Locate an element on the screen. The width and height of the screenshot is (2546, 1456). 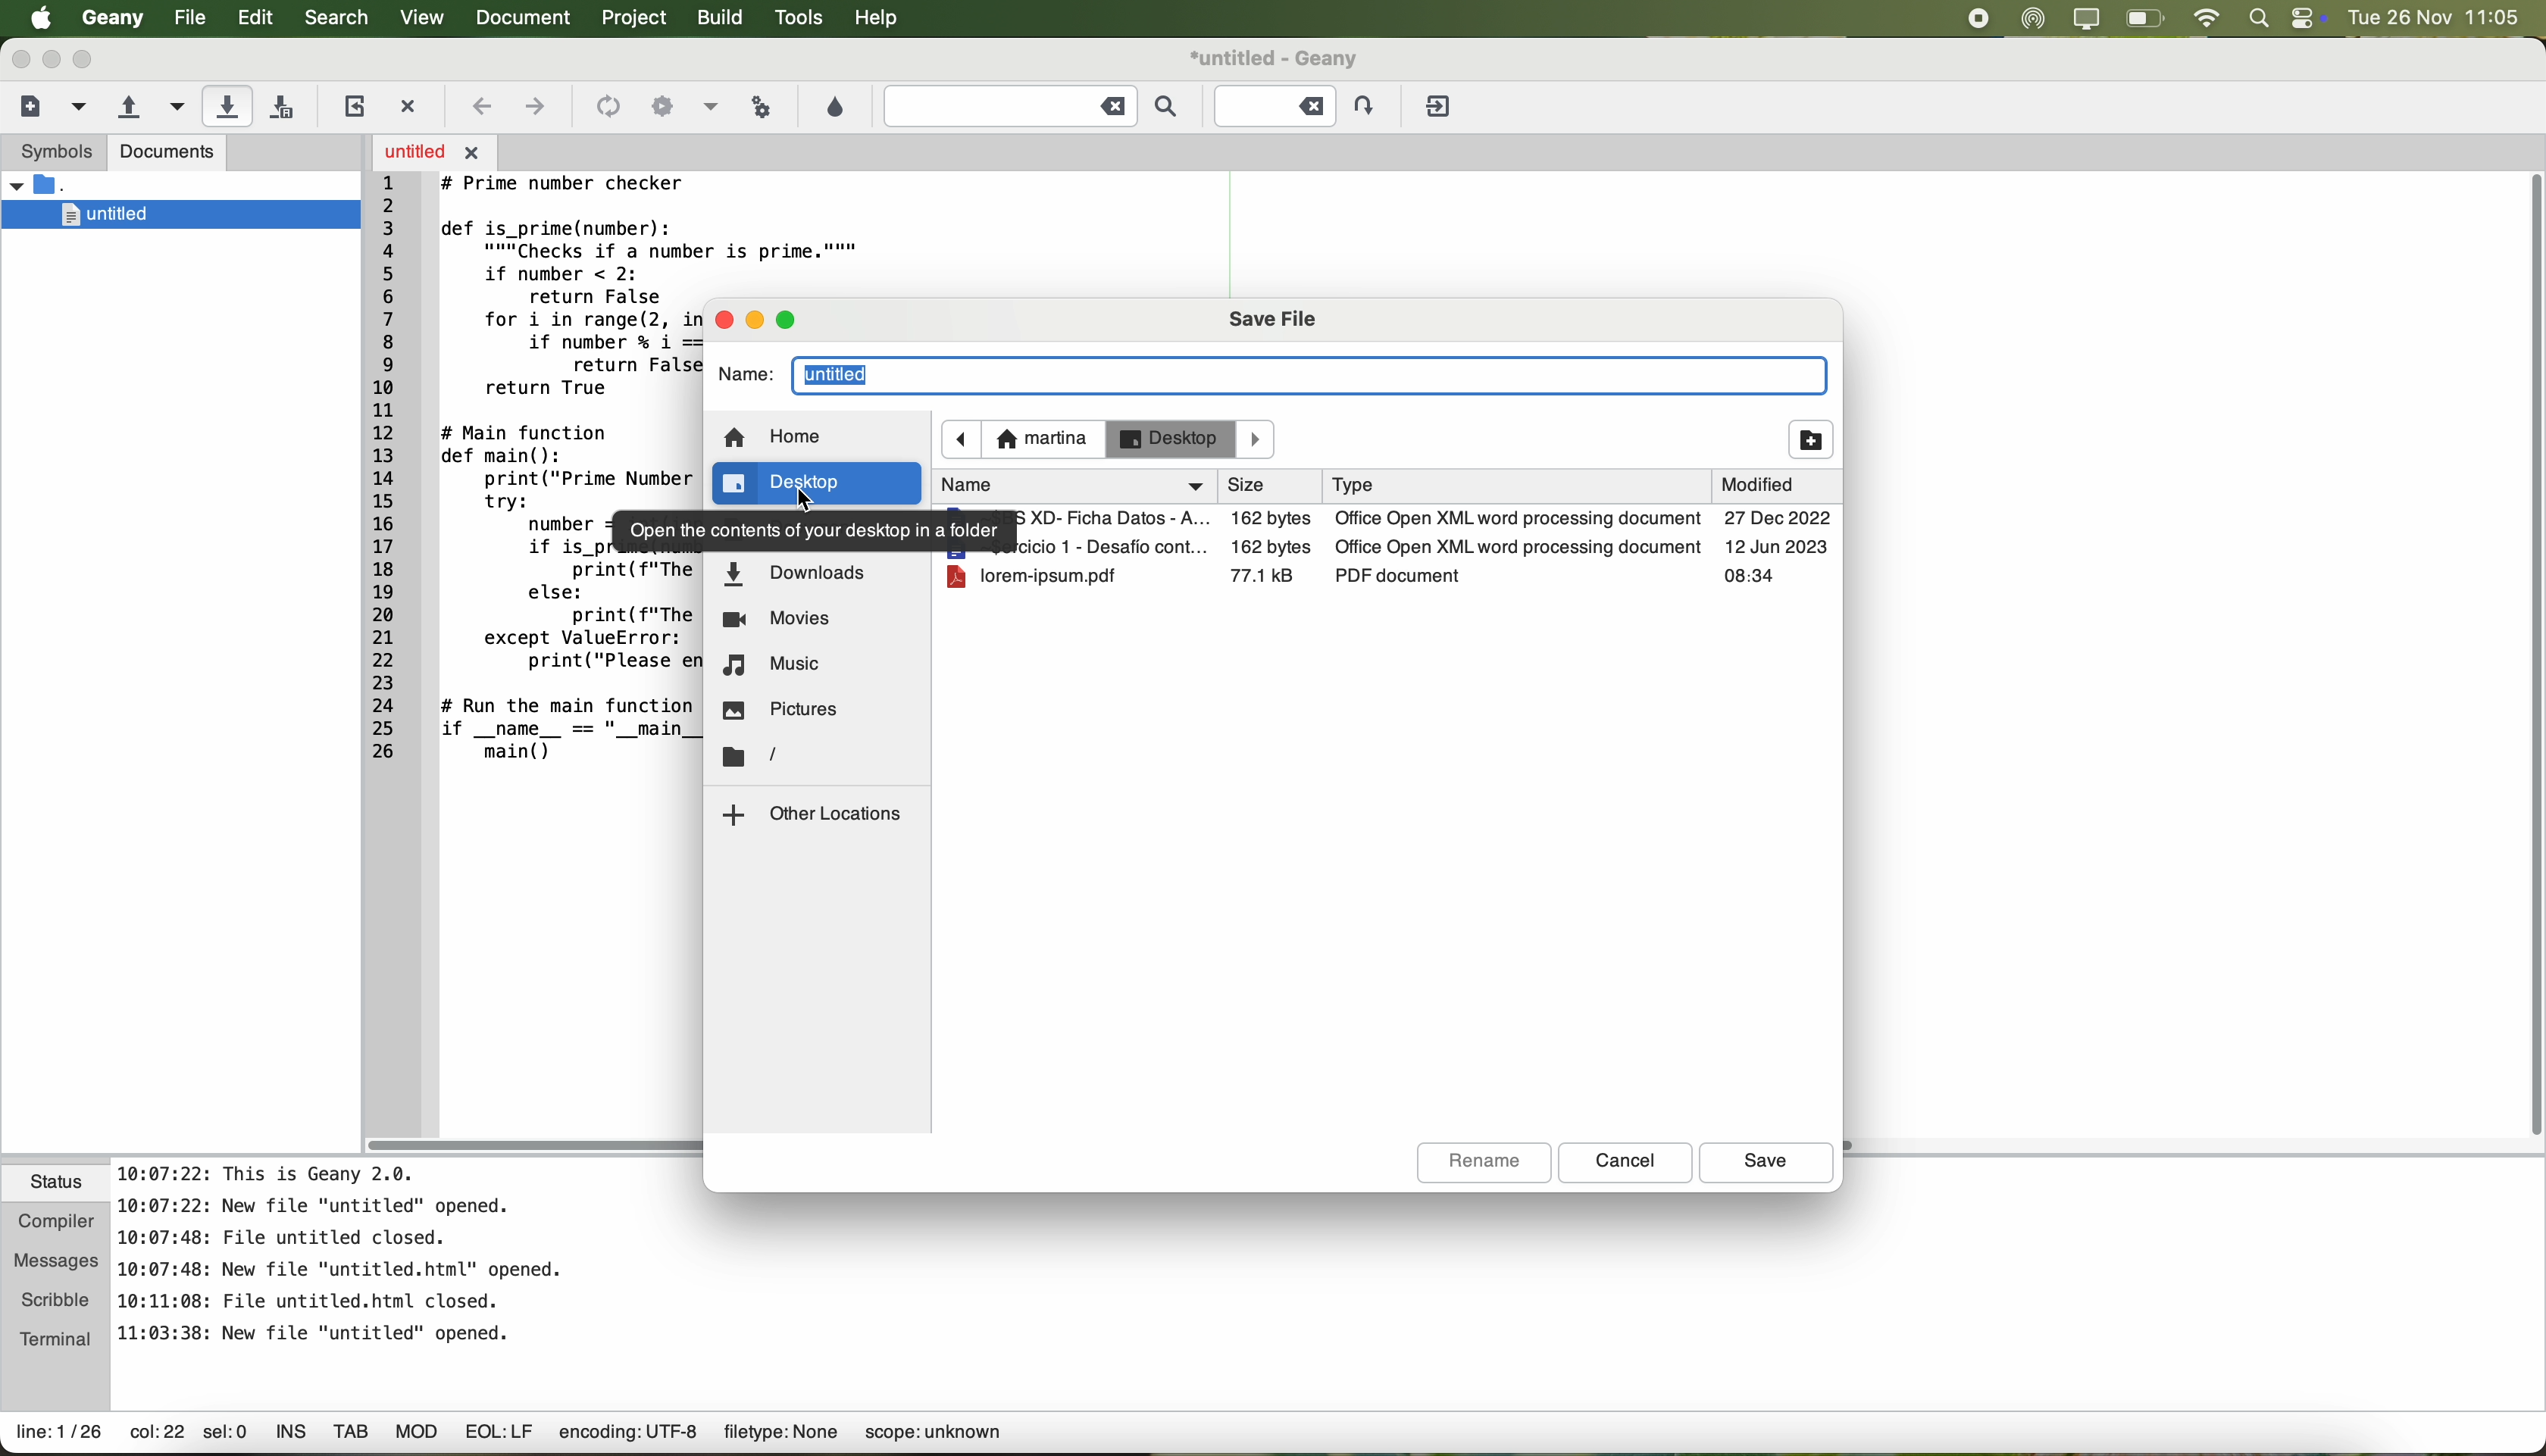
open file is located at coordinates (434, 151).